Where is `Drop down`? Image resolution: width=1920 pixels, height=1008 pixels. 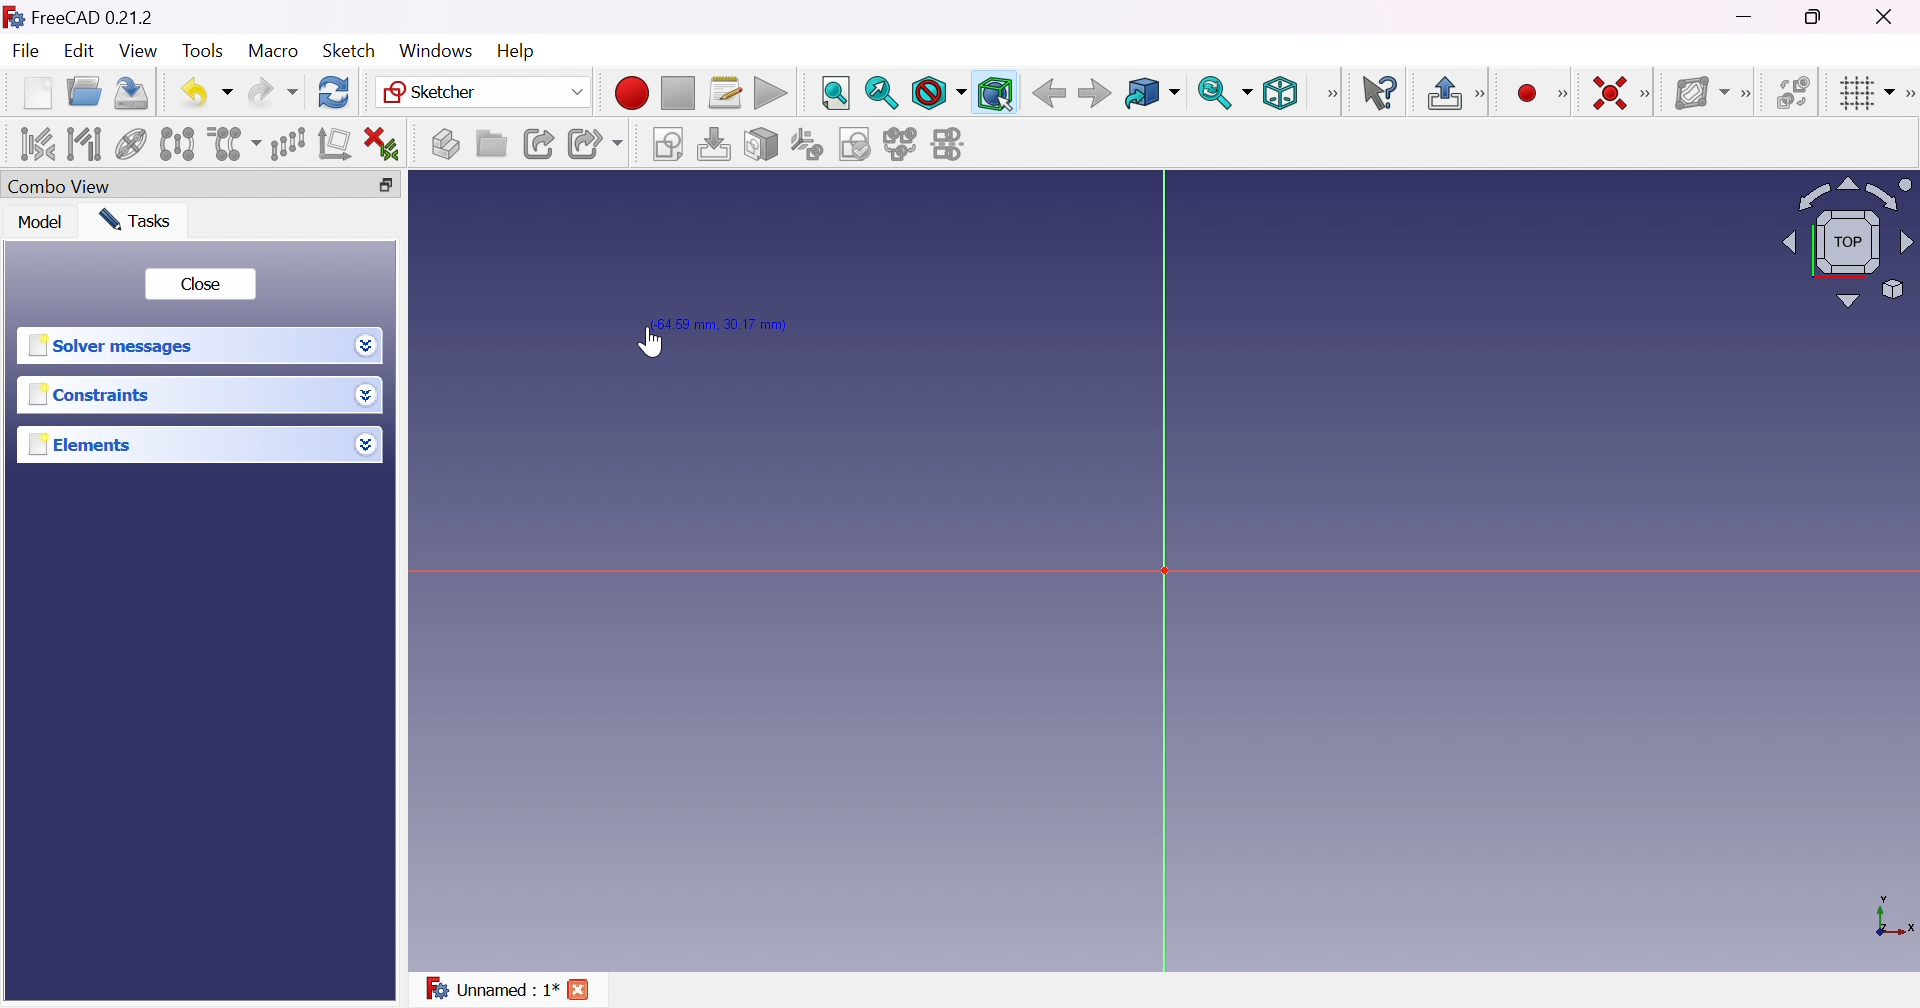
Drop down is located at coordinates (367, 345).